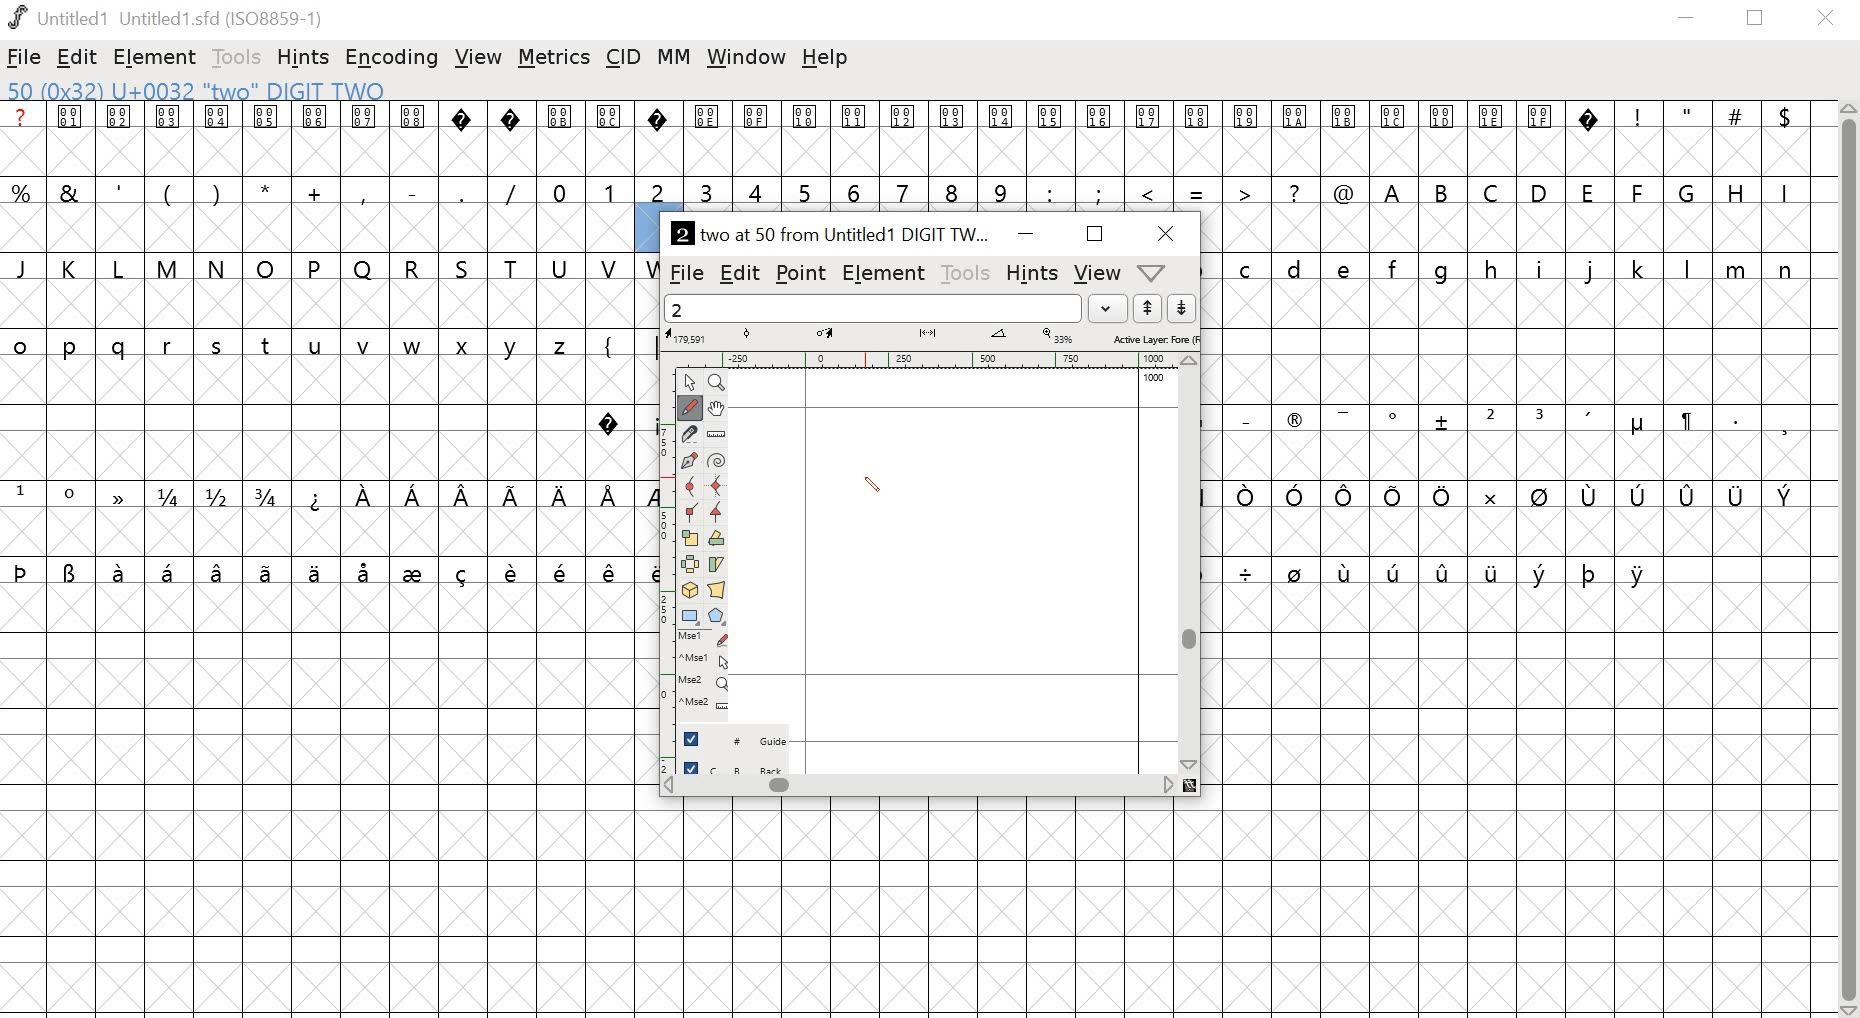  What do you see at coordinates (930, 361) in the screenshot?
I see `ruler` at bounding box center [930, 361].